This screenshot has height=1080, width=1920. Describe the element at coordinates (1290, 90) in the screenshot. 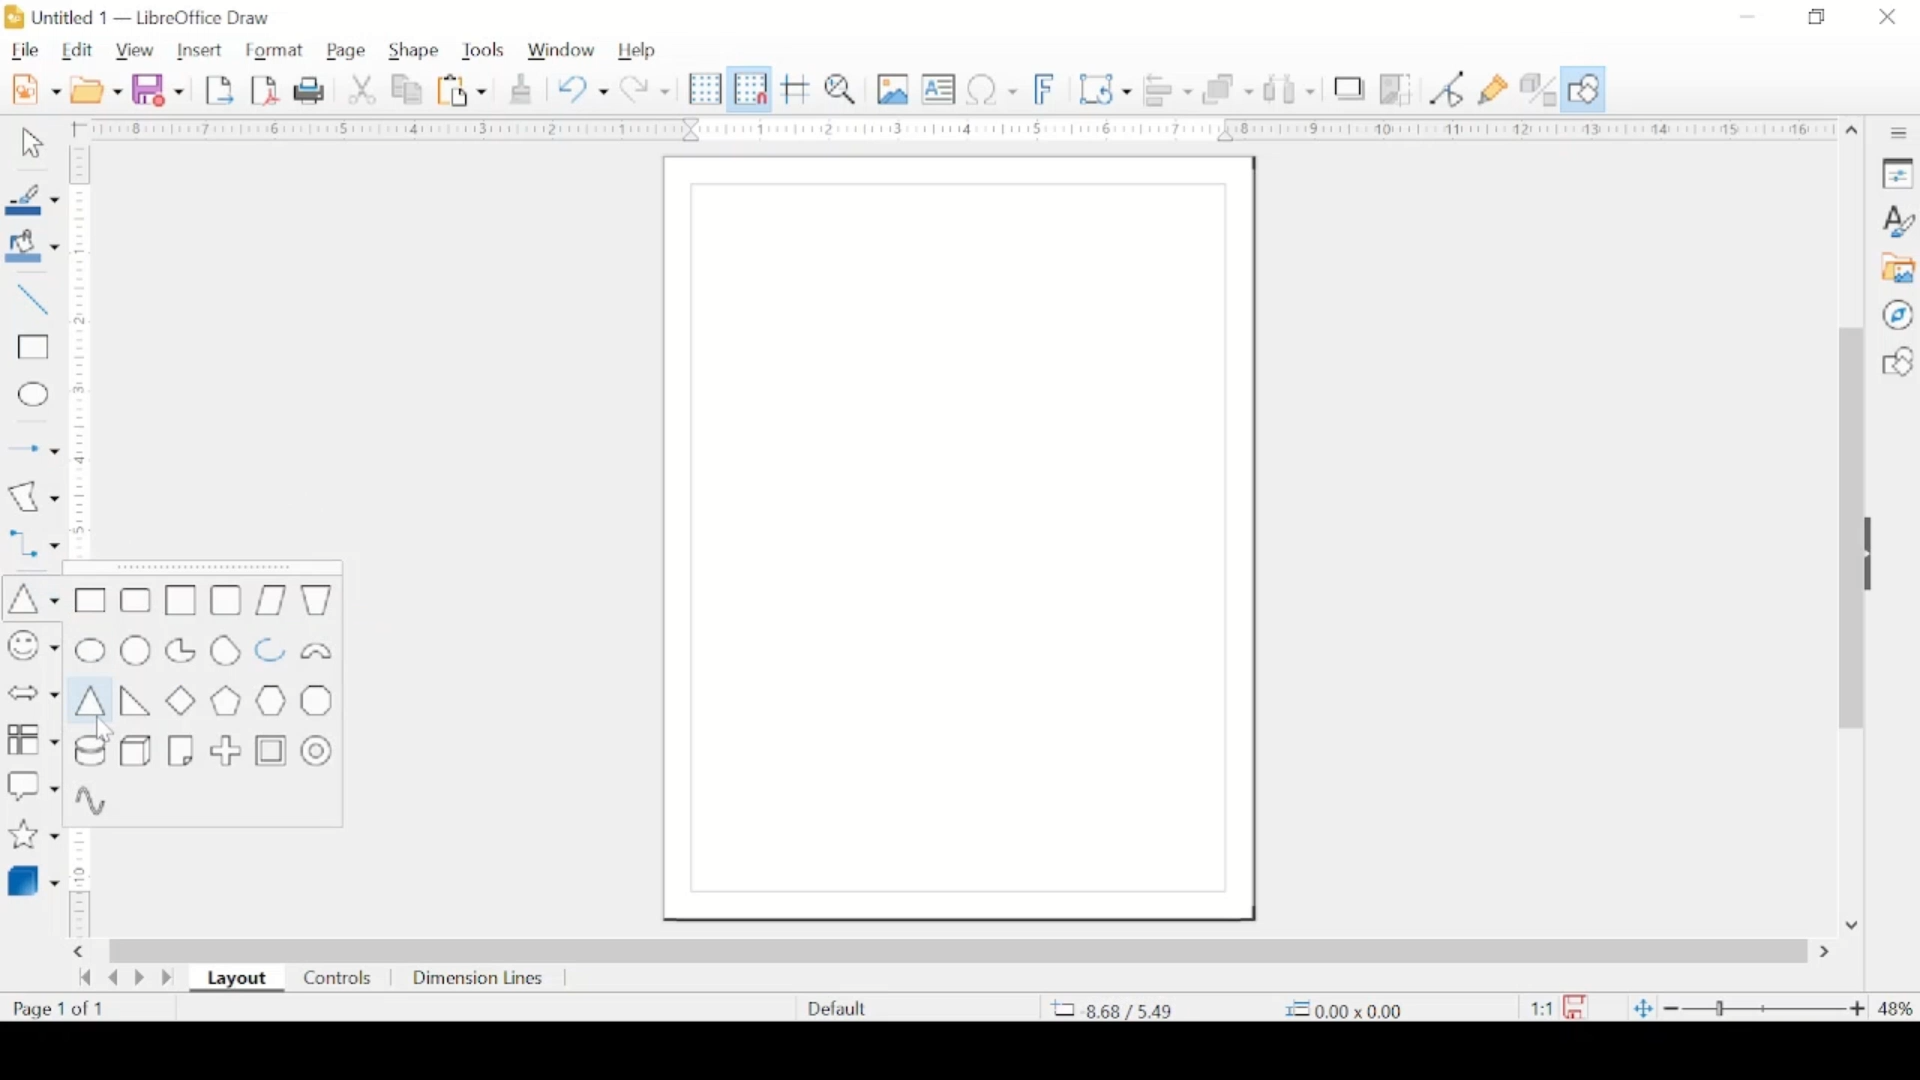

I see `show at least three objects to distribute` at that location.